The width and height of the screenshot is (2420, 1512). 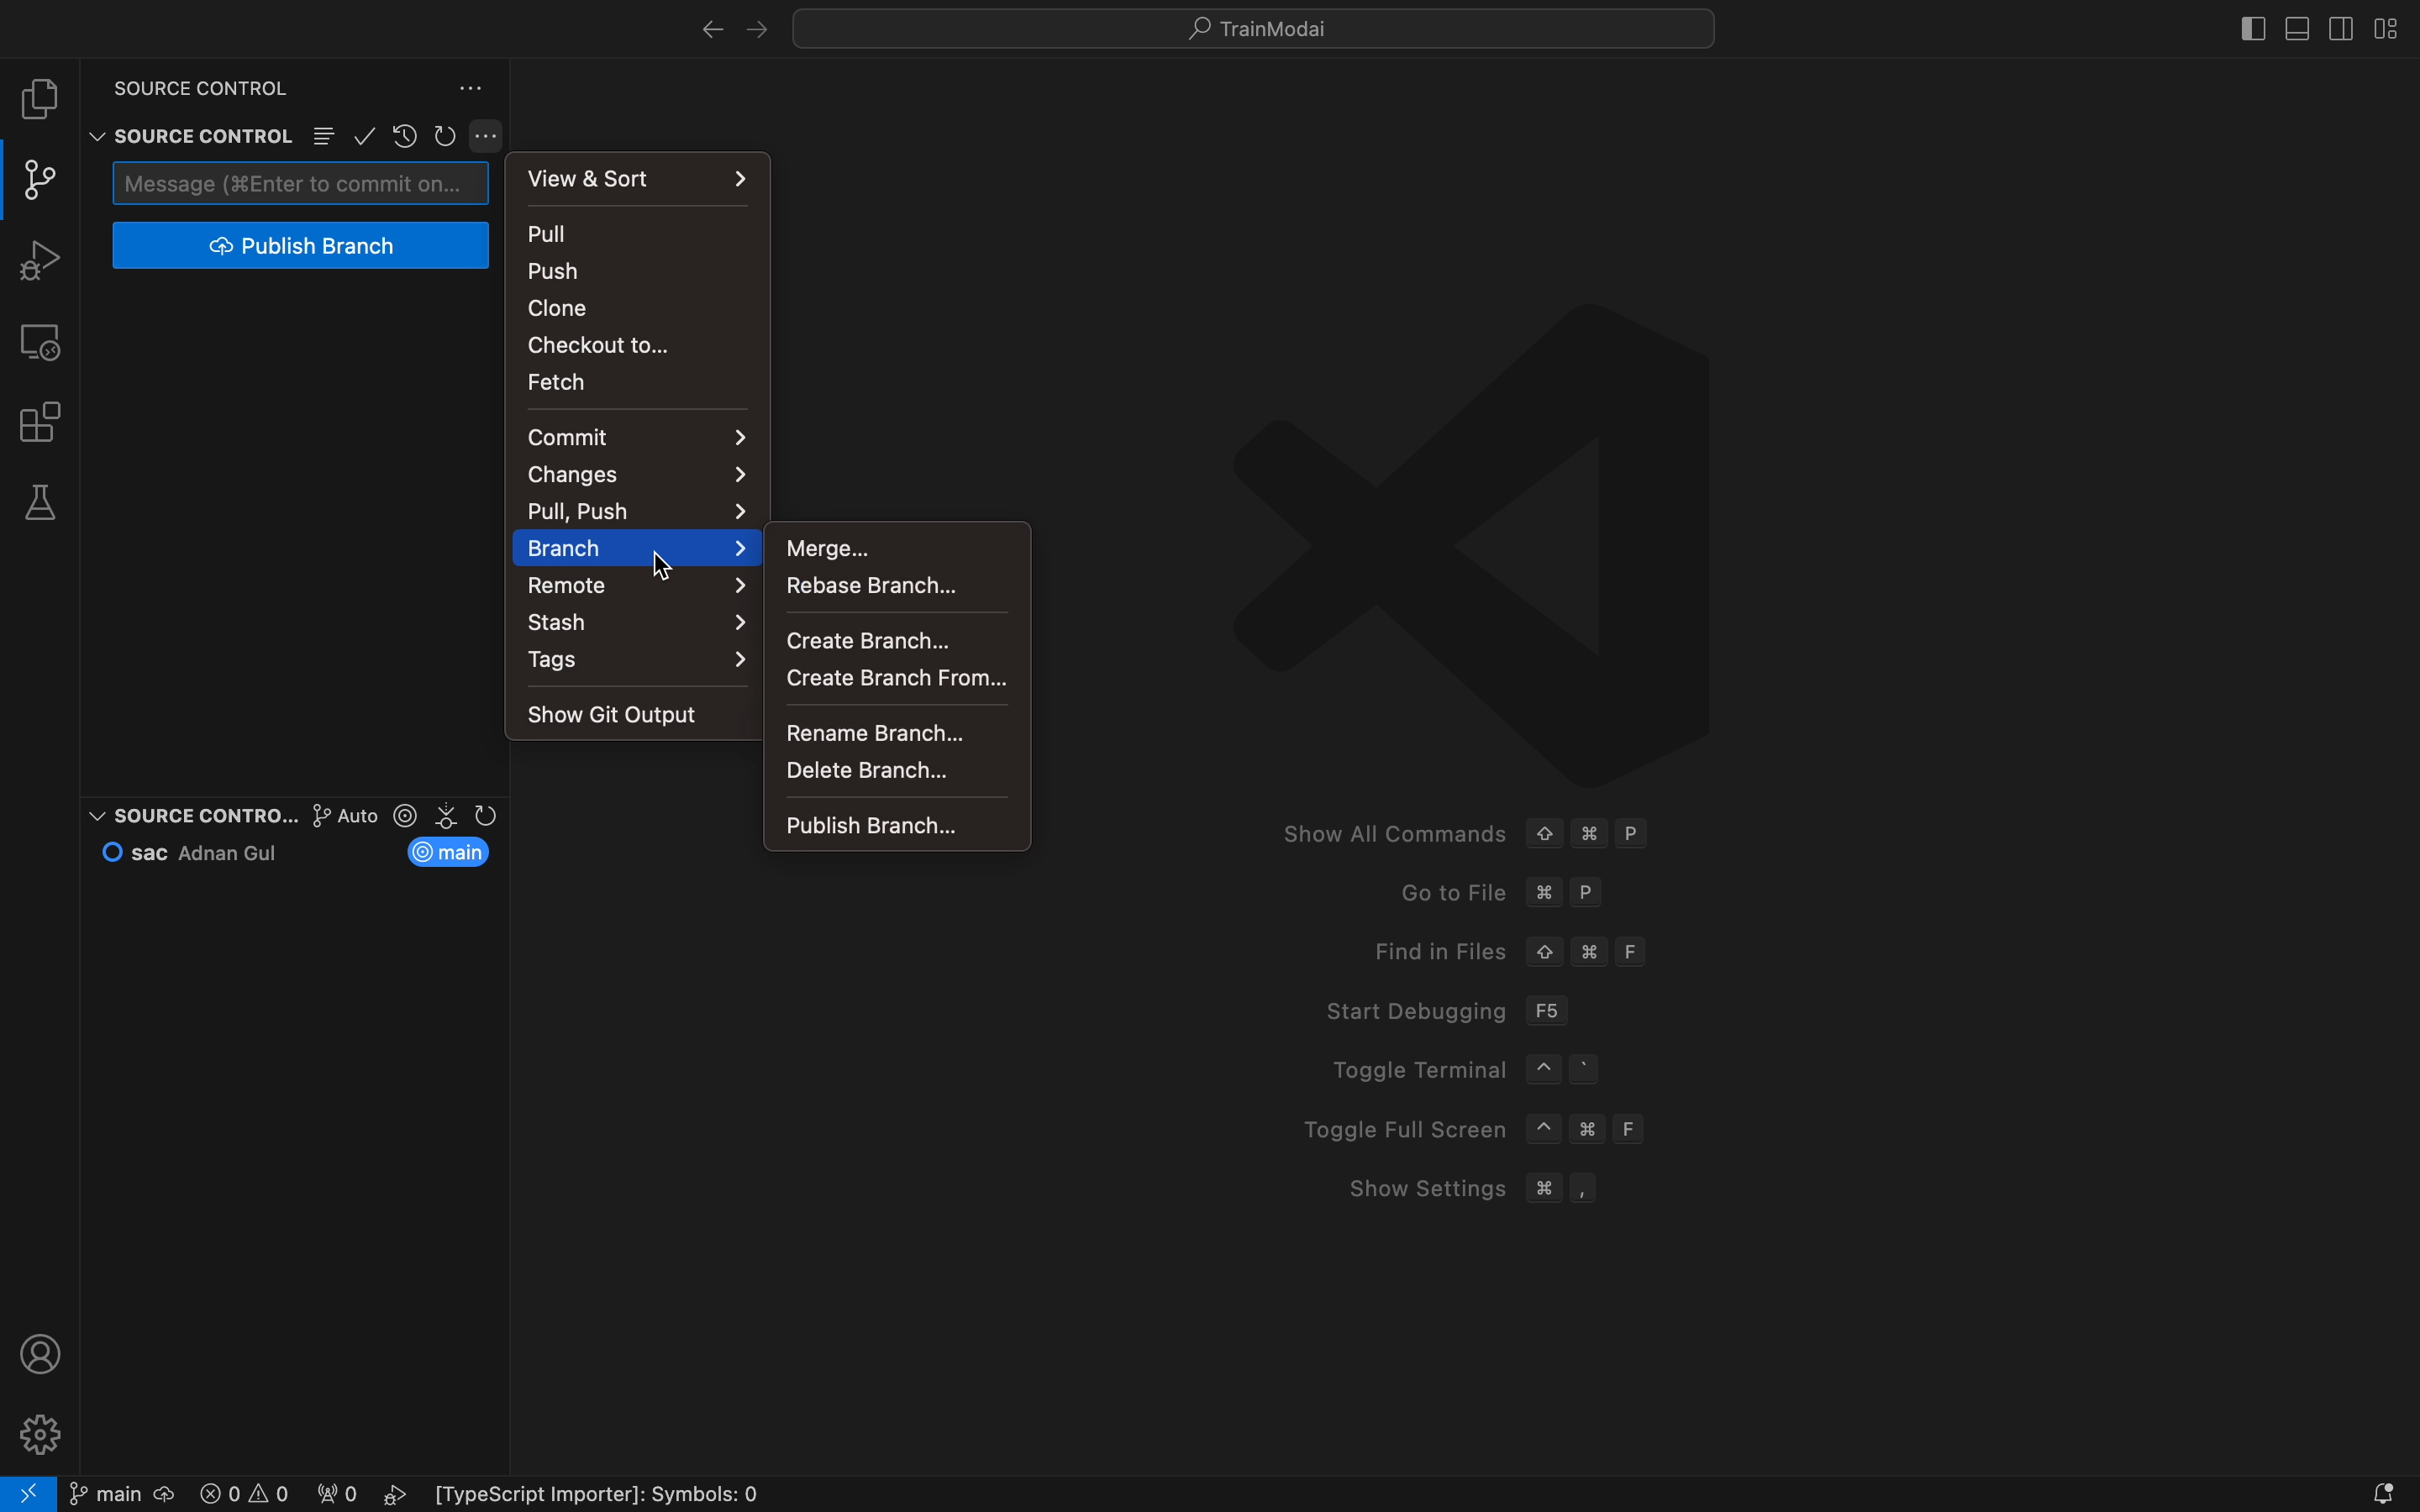 What do you see at coordinates (900, 678) in the screenshot?
I see `create branch from specific  branhc` at bounding box center [900, 678].